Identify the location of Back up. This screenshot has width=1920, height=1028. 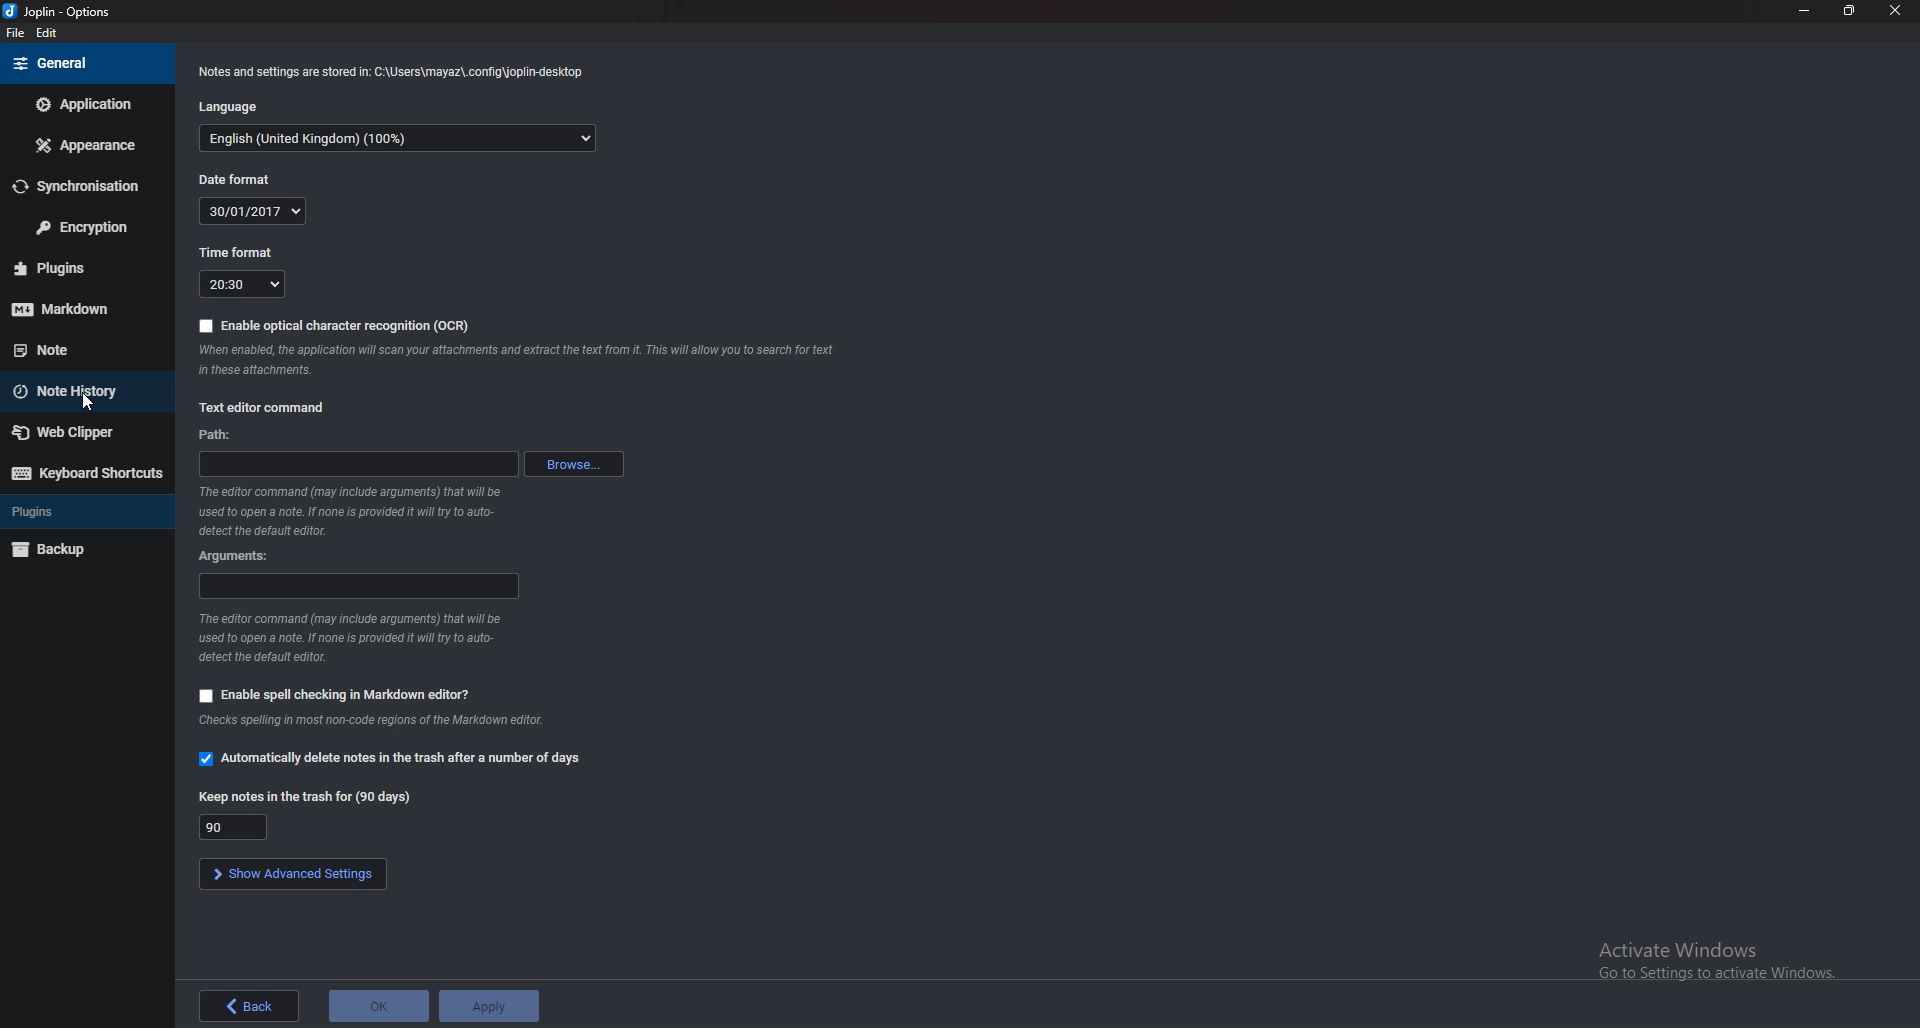
(76, 550).